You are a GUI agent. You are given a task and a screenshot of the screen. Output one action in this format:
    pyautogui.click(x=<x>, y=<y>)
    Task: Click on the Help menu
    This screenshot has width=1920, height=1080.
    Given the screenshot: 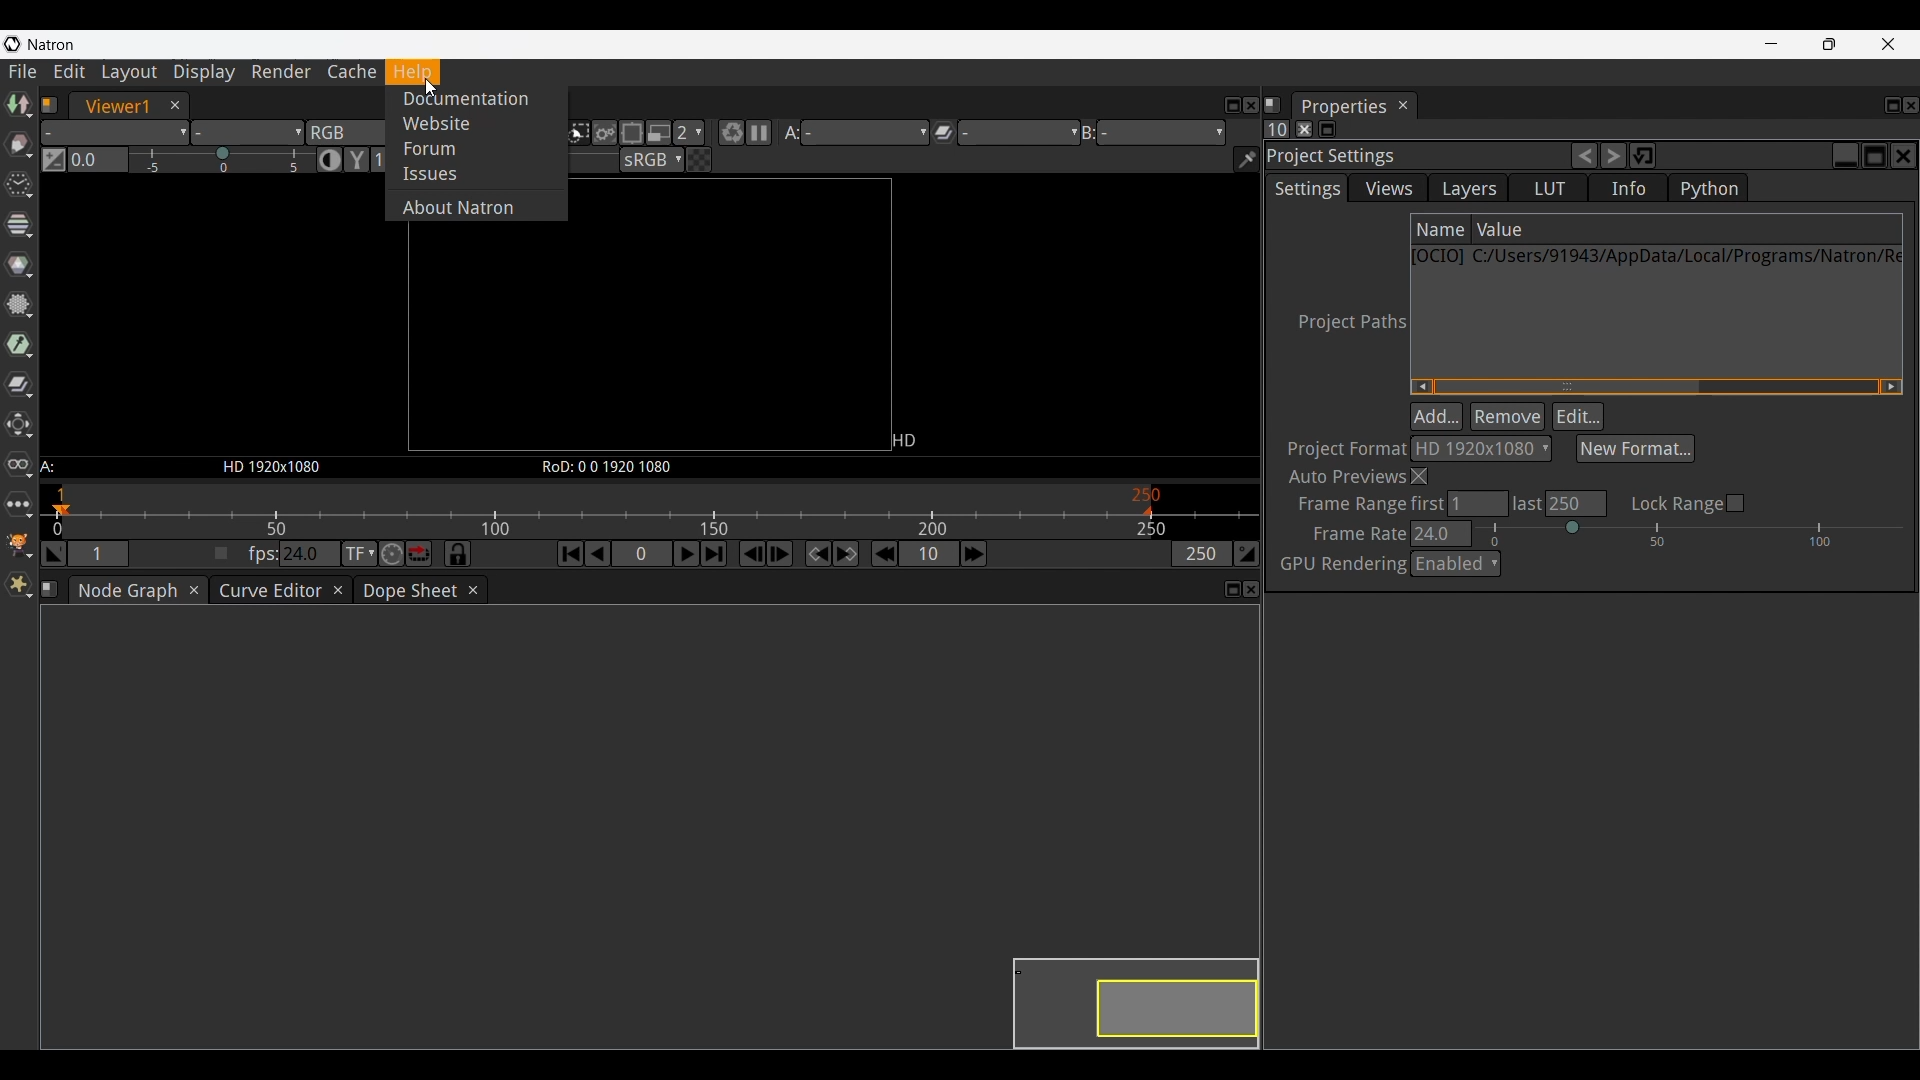 What is the action you would take?
    pyautogui.click(x=420, y=72)
    